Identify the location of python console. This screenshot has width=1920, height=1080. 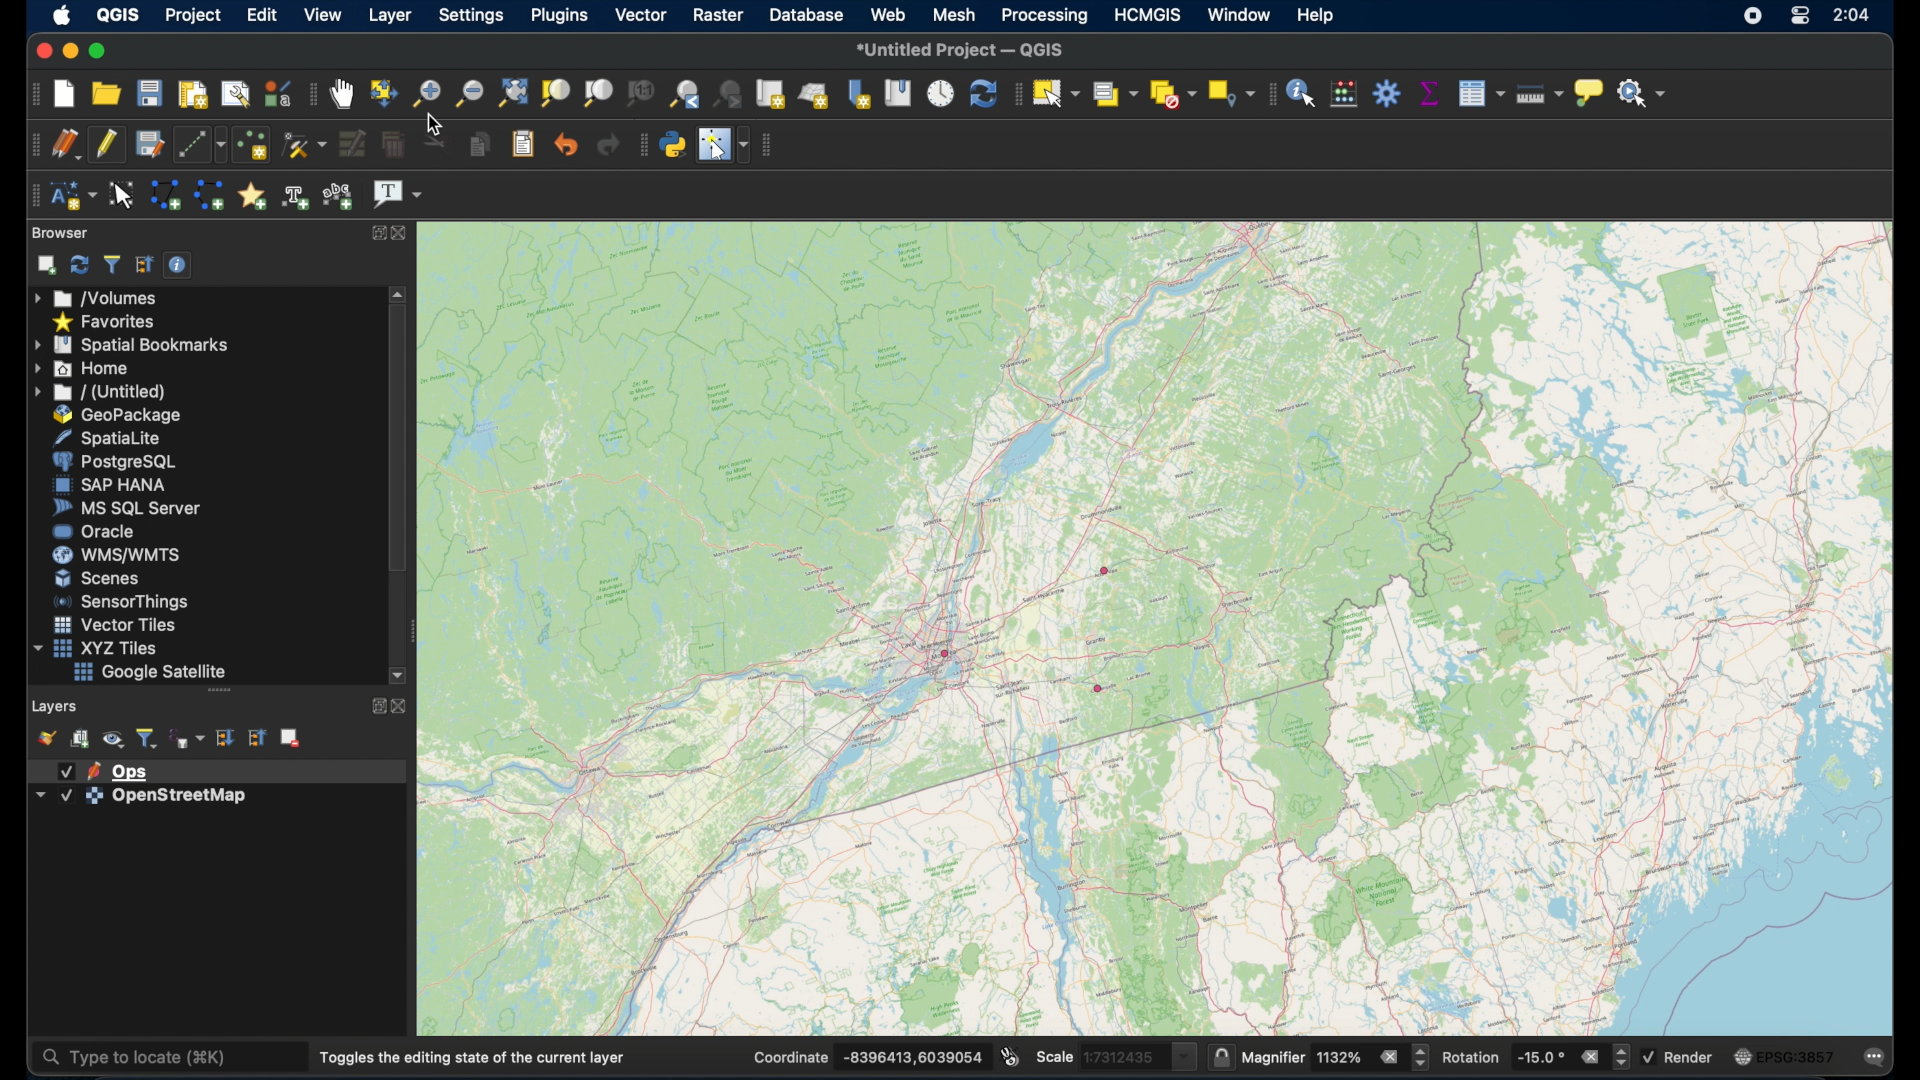
(671, 145).